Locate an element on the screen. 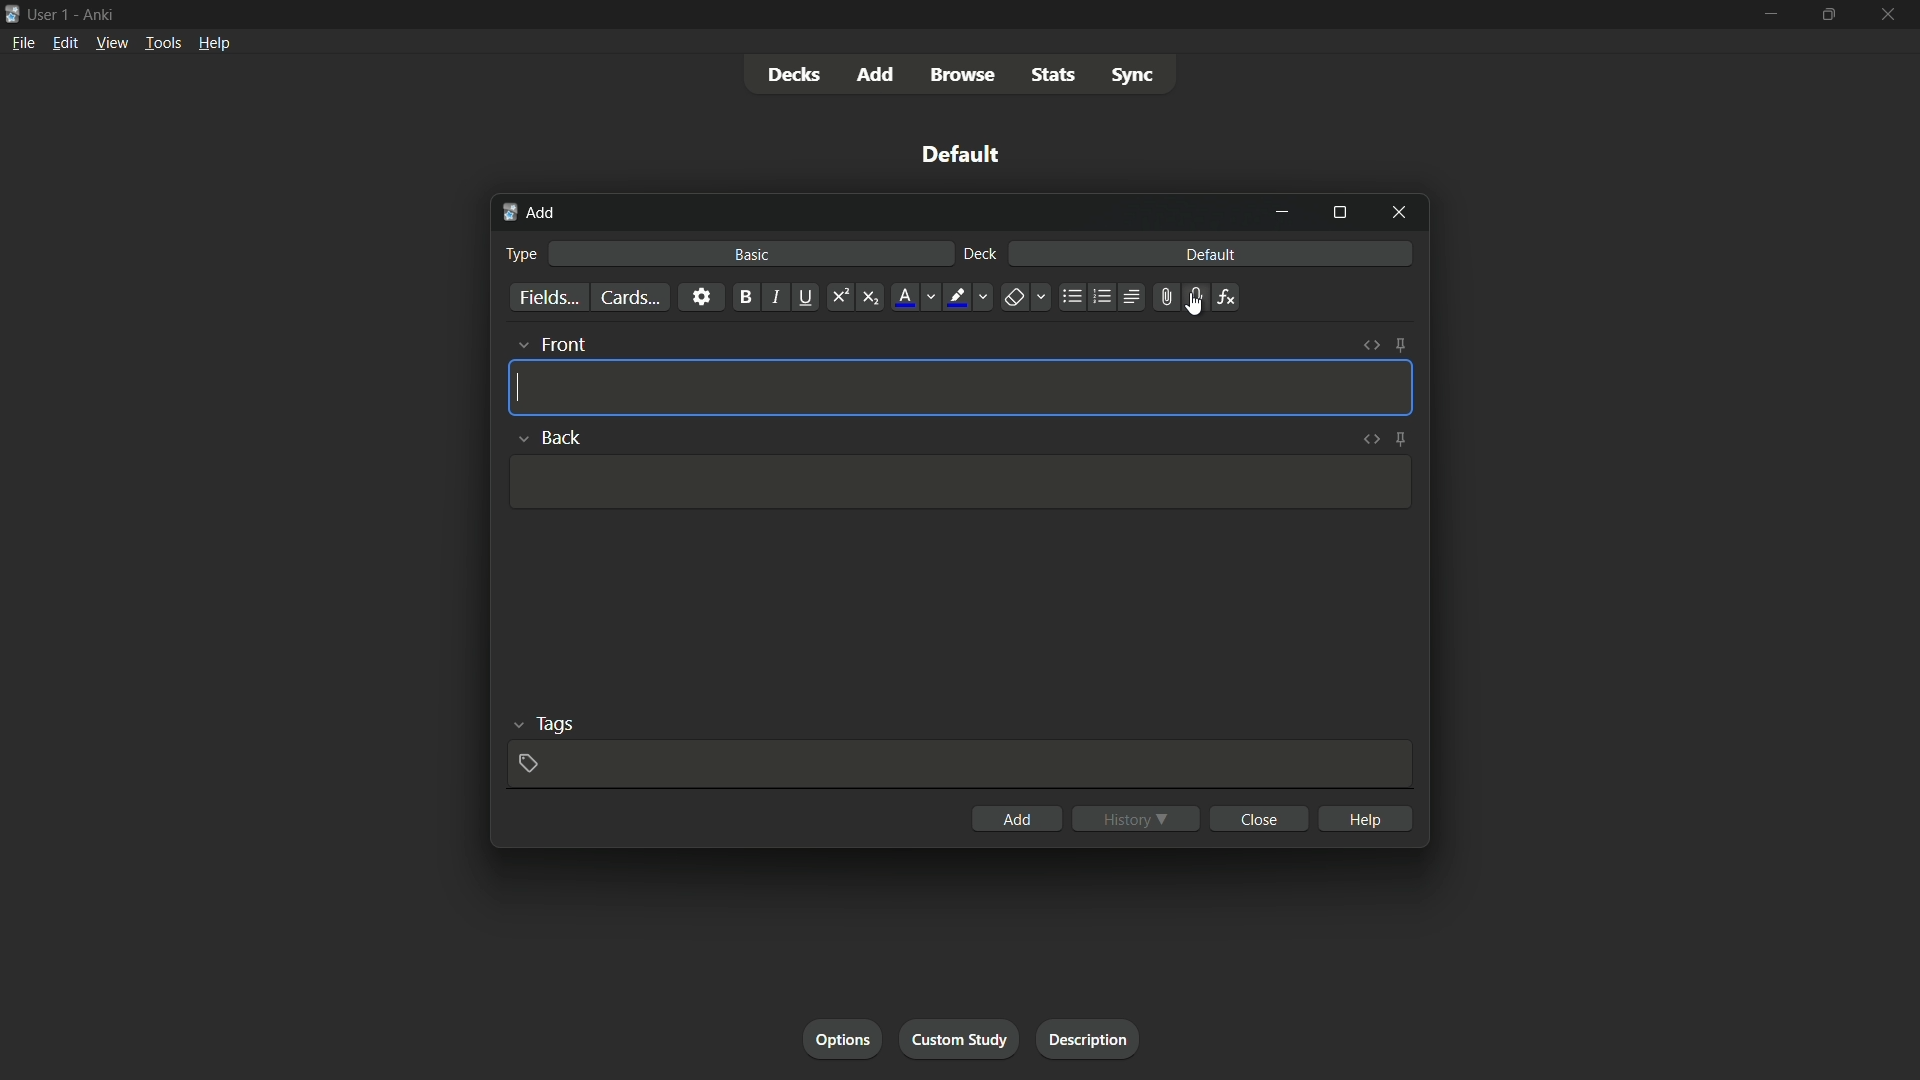  decks is located at coordinates (794, 75).